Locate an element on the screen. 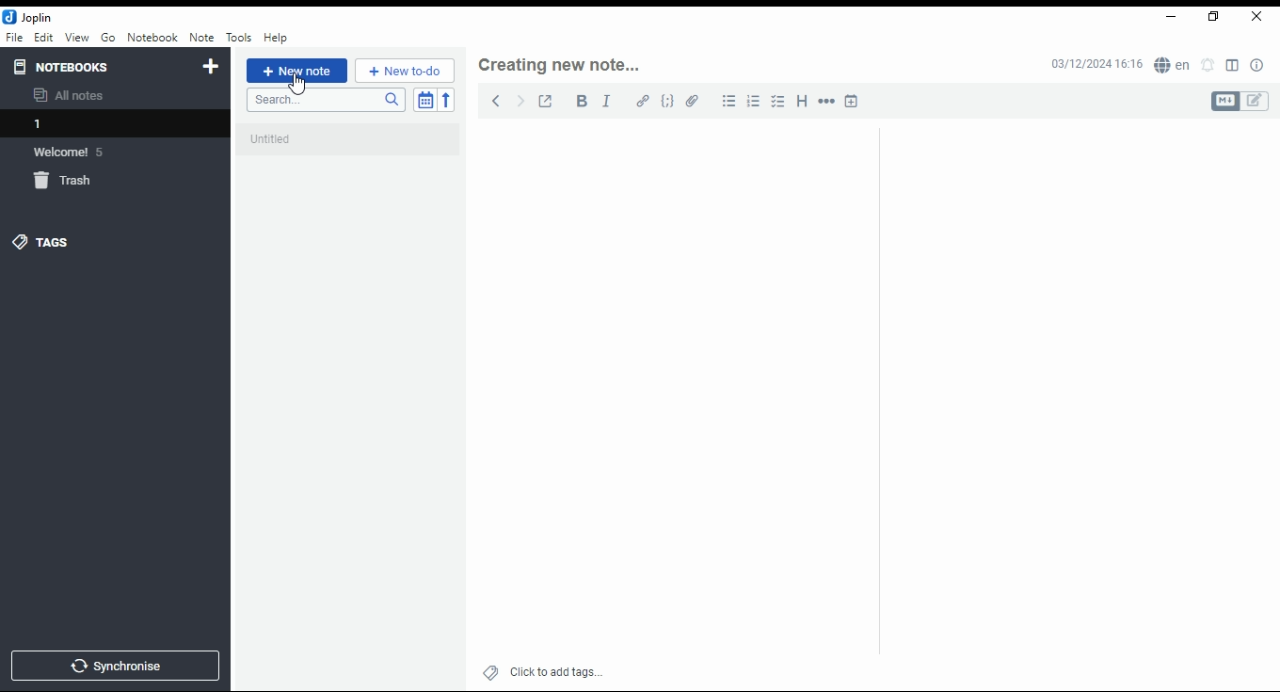 This screenshot has height=692, width=1280. note properties is located at coordinates (1258, 66).